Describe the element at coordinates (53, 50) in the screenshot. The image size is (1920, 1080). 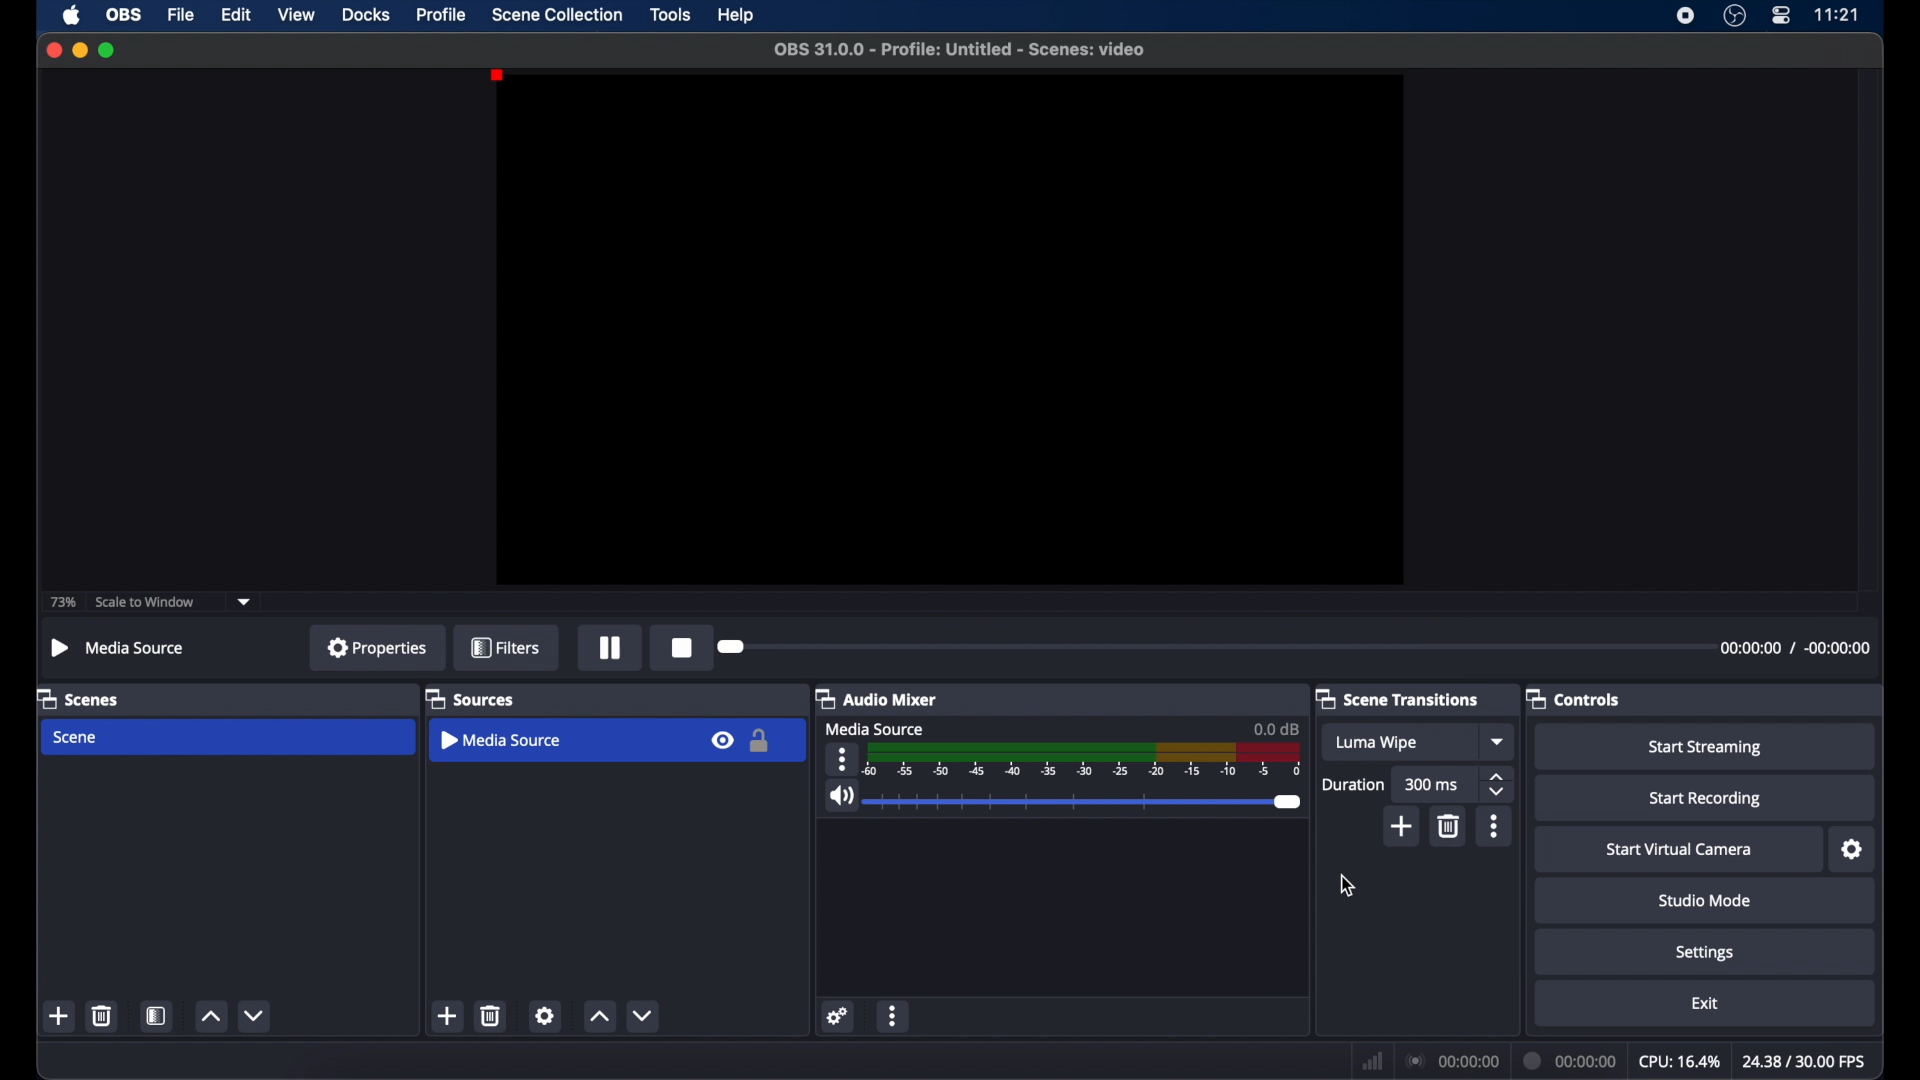
I see `close` at that location.